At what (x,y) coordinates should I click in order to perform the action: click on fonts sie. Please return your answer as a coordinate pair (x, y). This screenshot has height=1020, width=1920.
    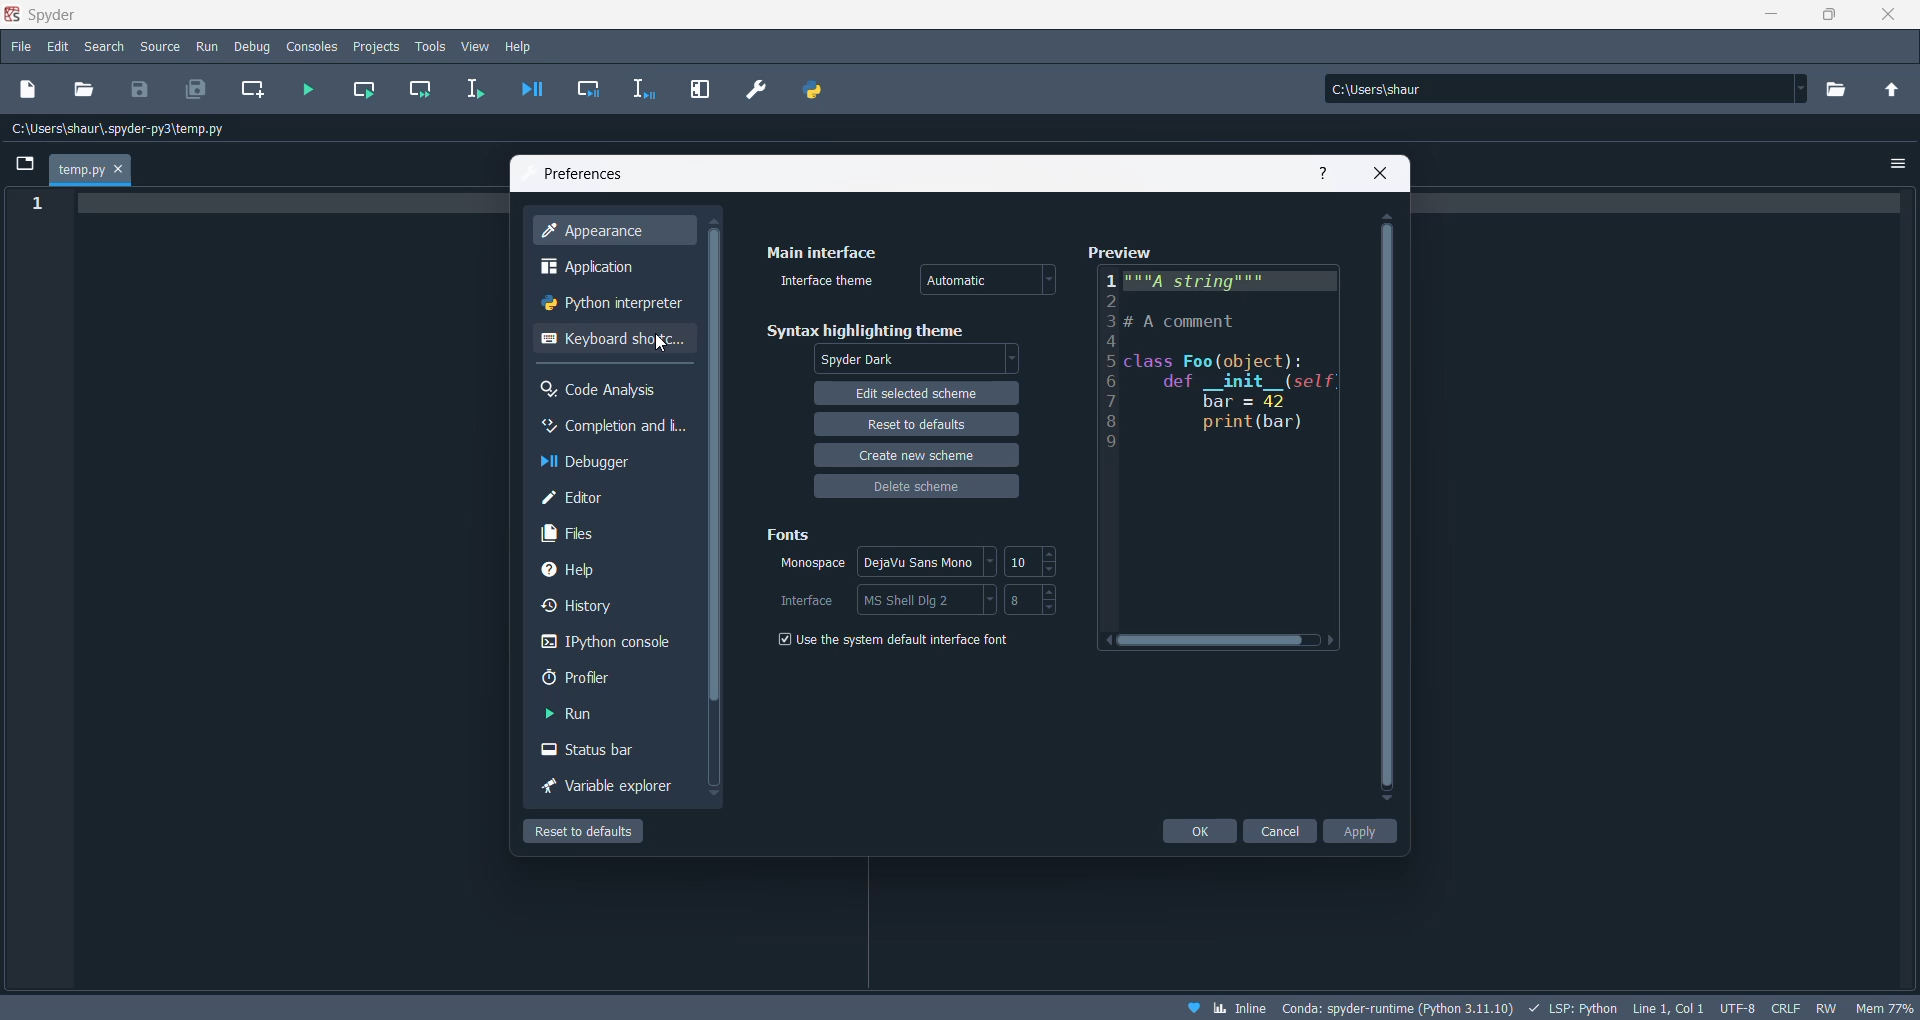
    Looking at the image, I should click on (1023, 562).